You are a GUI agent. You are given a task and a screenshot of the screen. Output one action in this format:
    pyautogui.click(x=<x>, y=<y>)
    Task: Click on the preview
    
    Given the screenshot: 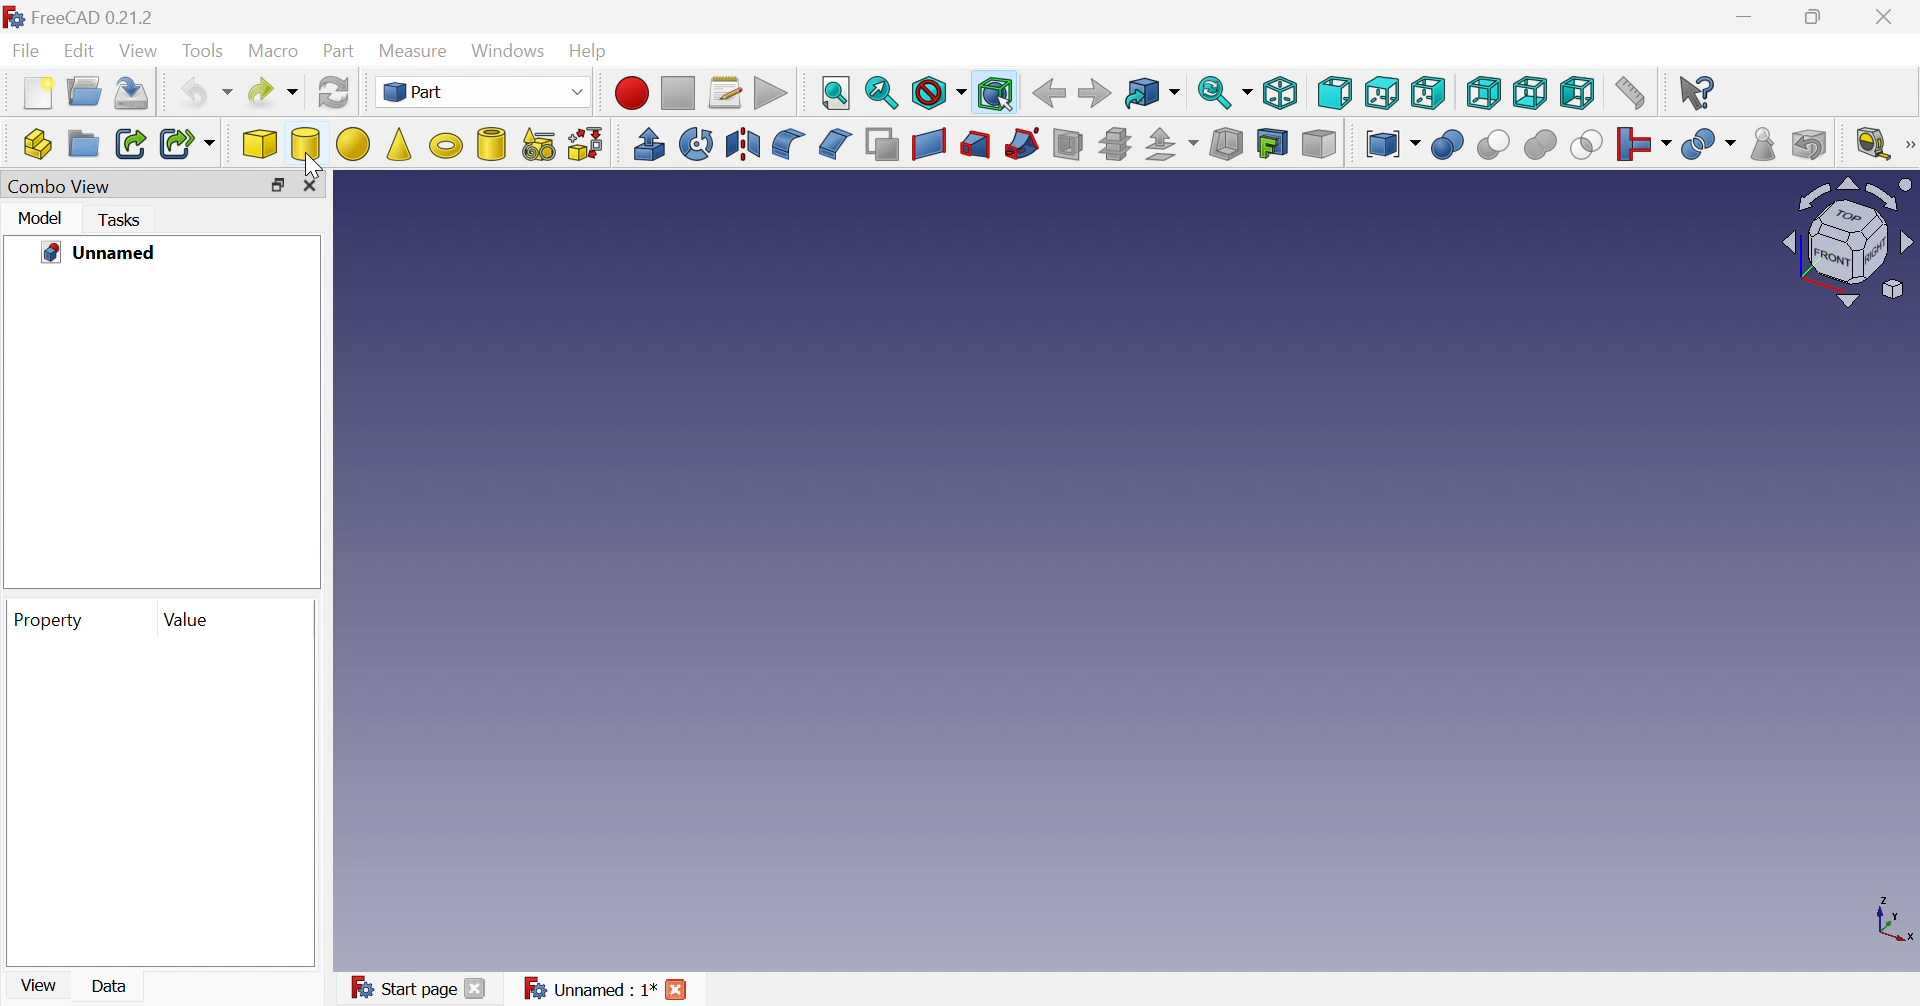 What is the action you would take?
    pyautogui.click(x=158, y=803)
    